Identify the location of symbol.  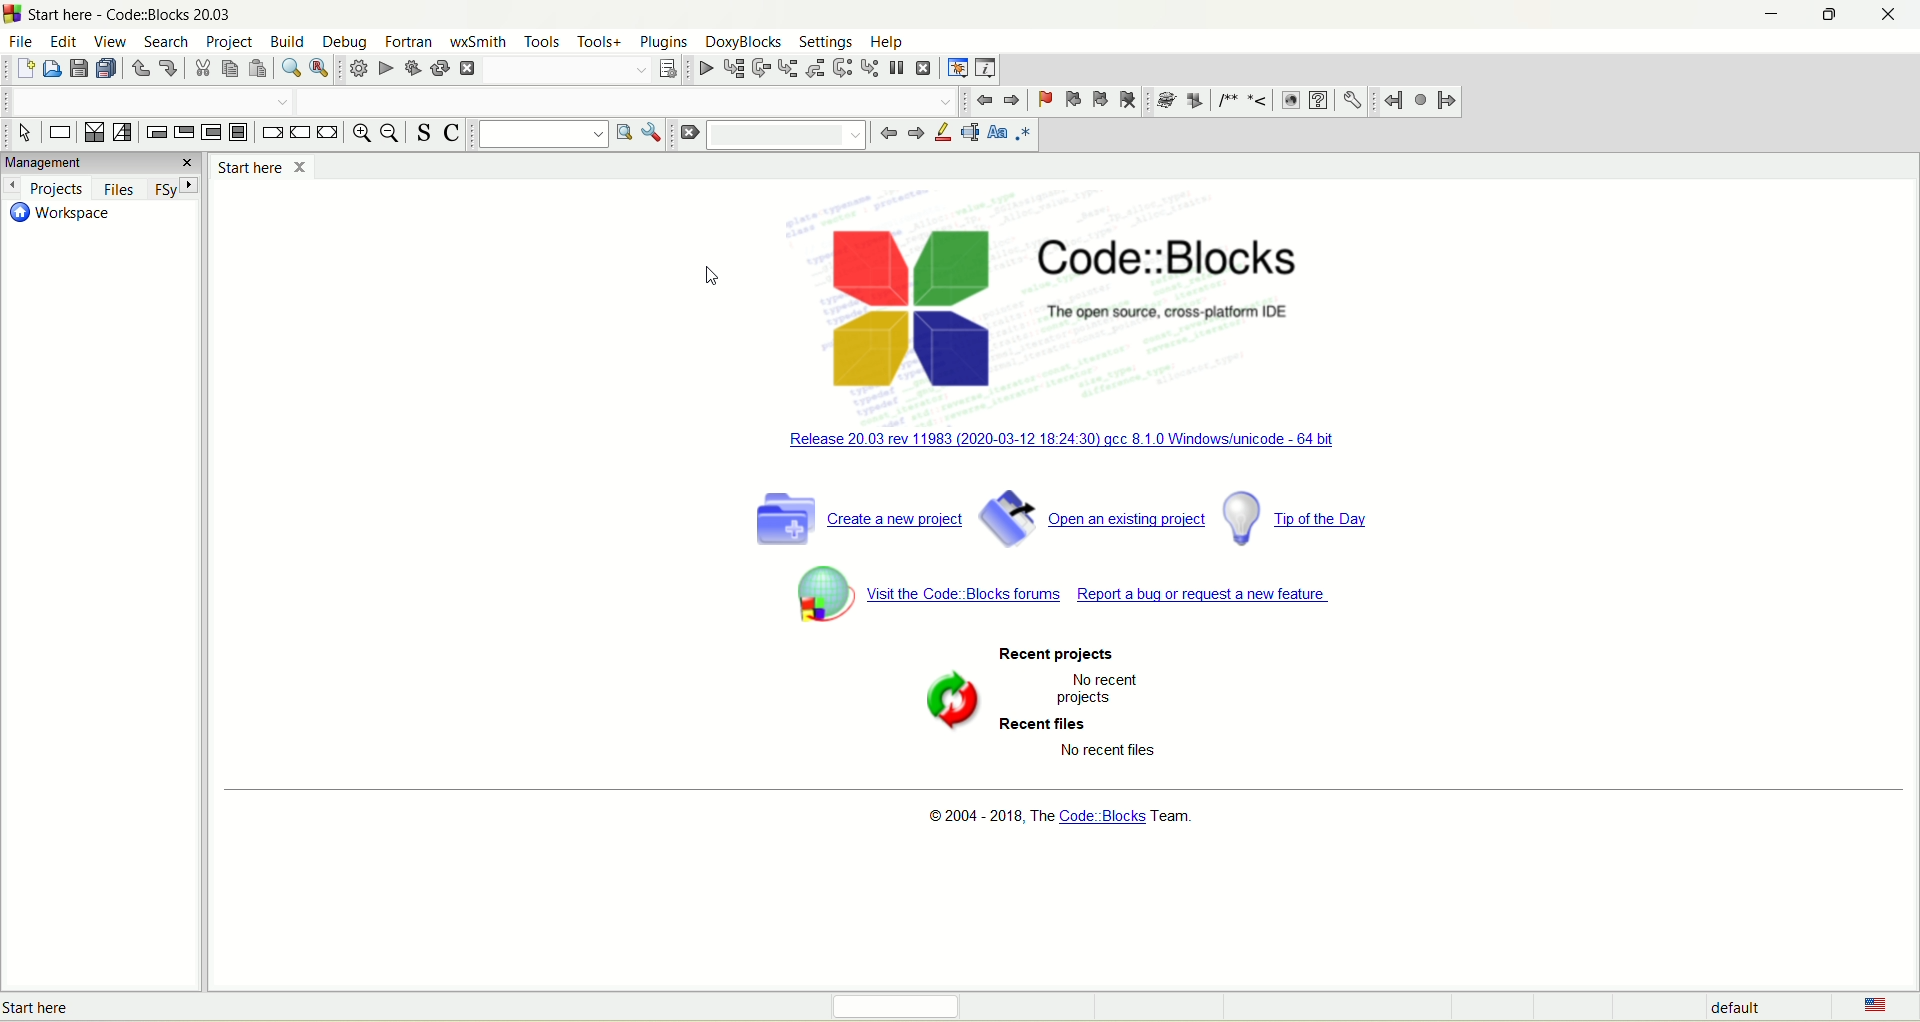
(943, 708).